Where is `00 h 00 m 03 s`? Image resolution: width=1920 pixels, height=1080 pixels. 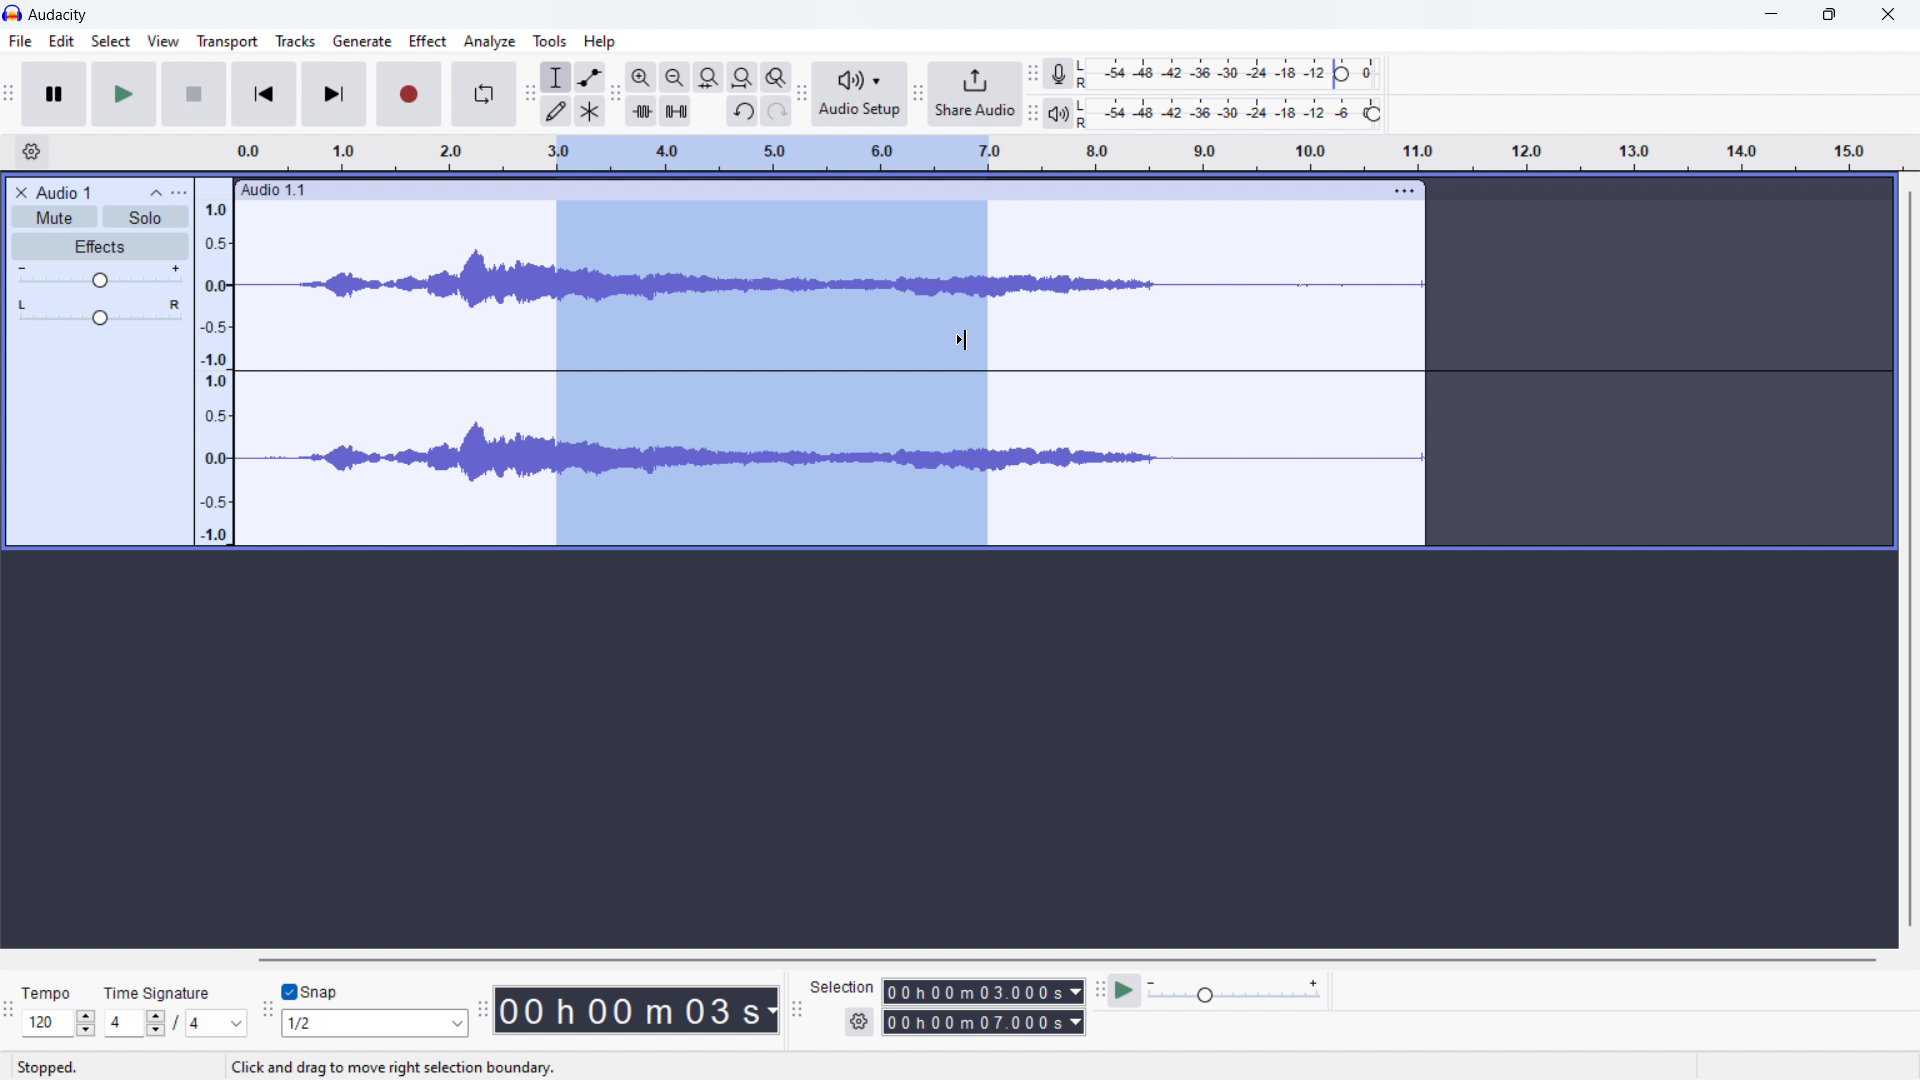 00 h 00 m 03 s is located at coordinates (637, 1009).